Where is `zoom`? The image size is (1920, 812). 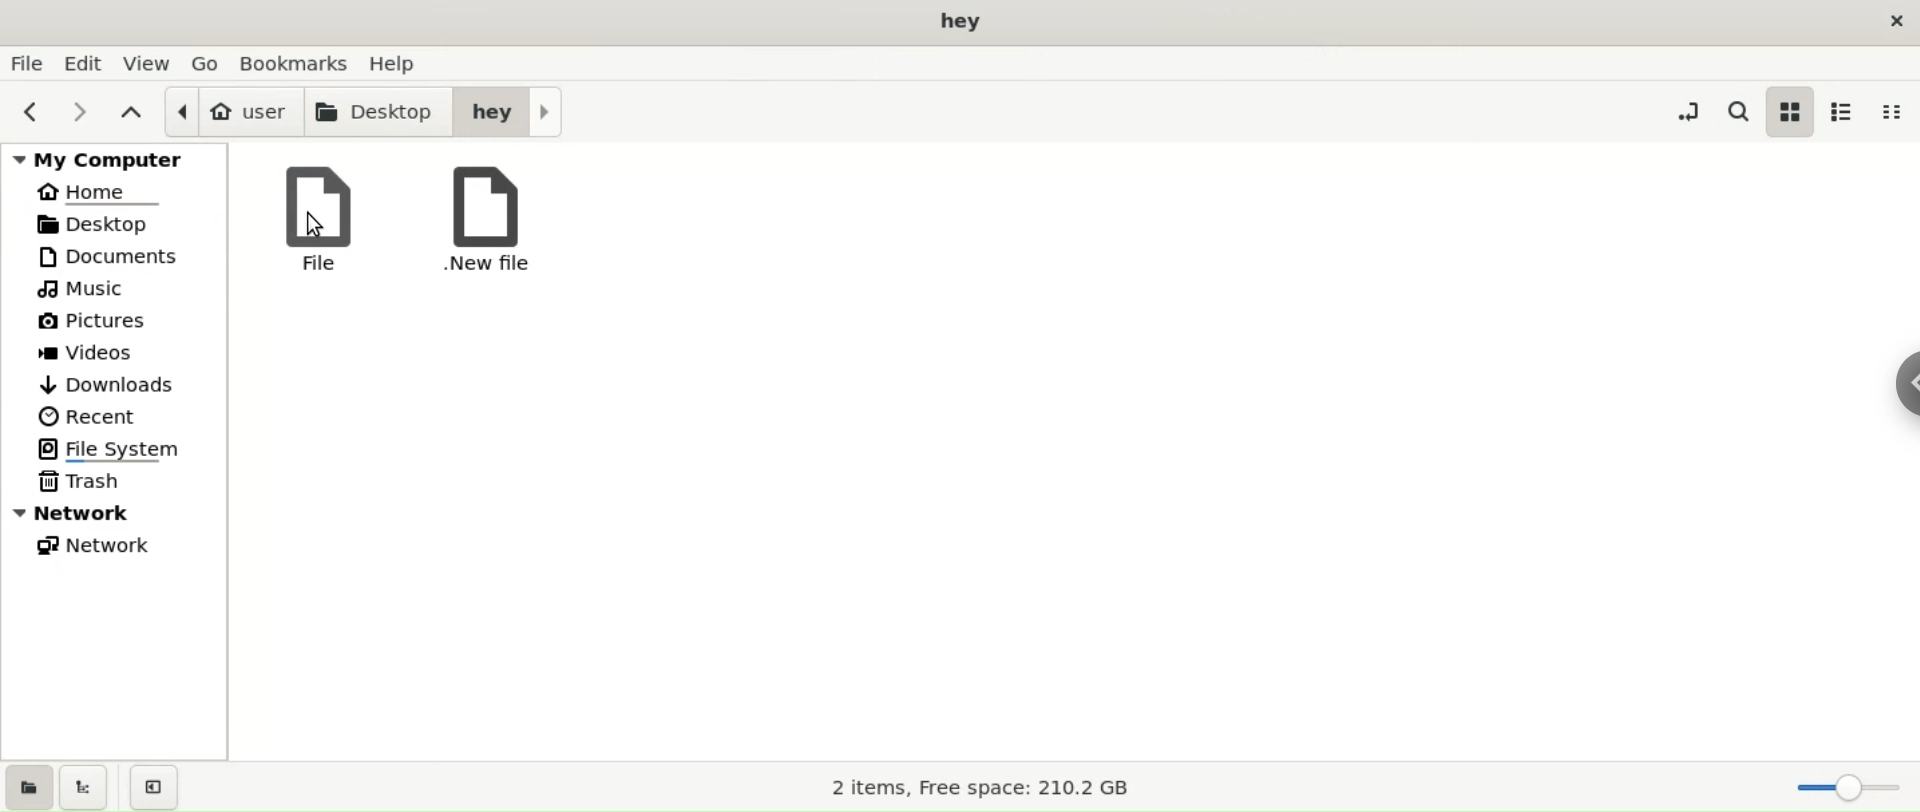 zoom is located at coordinates (1844, 786).